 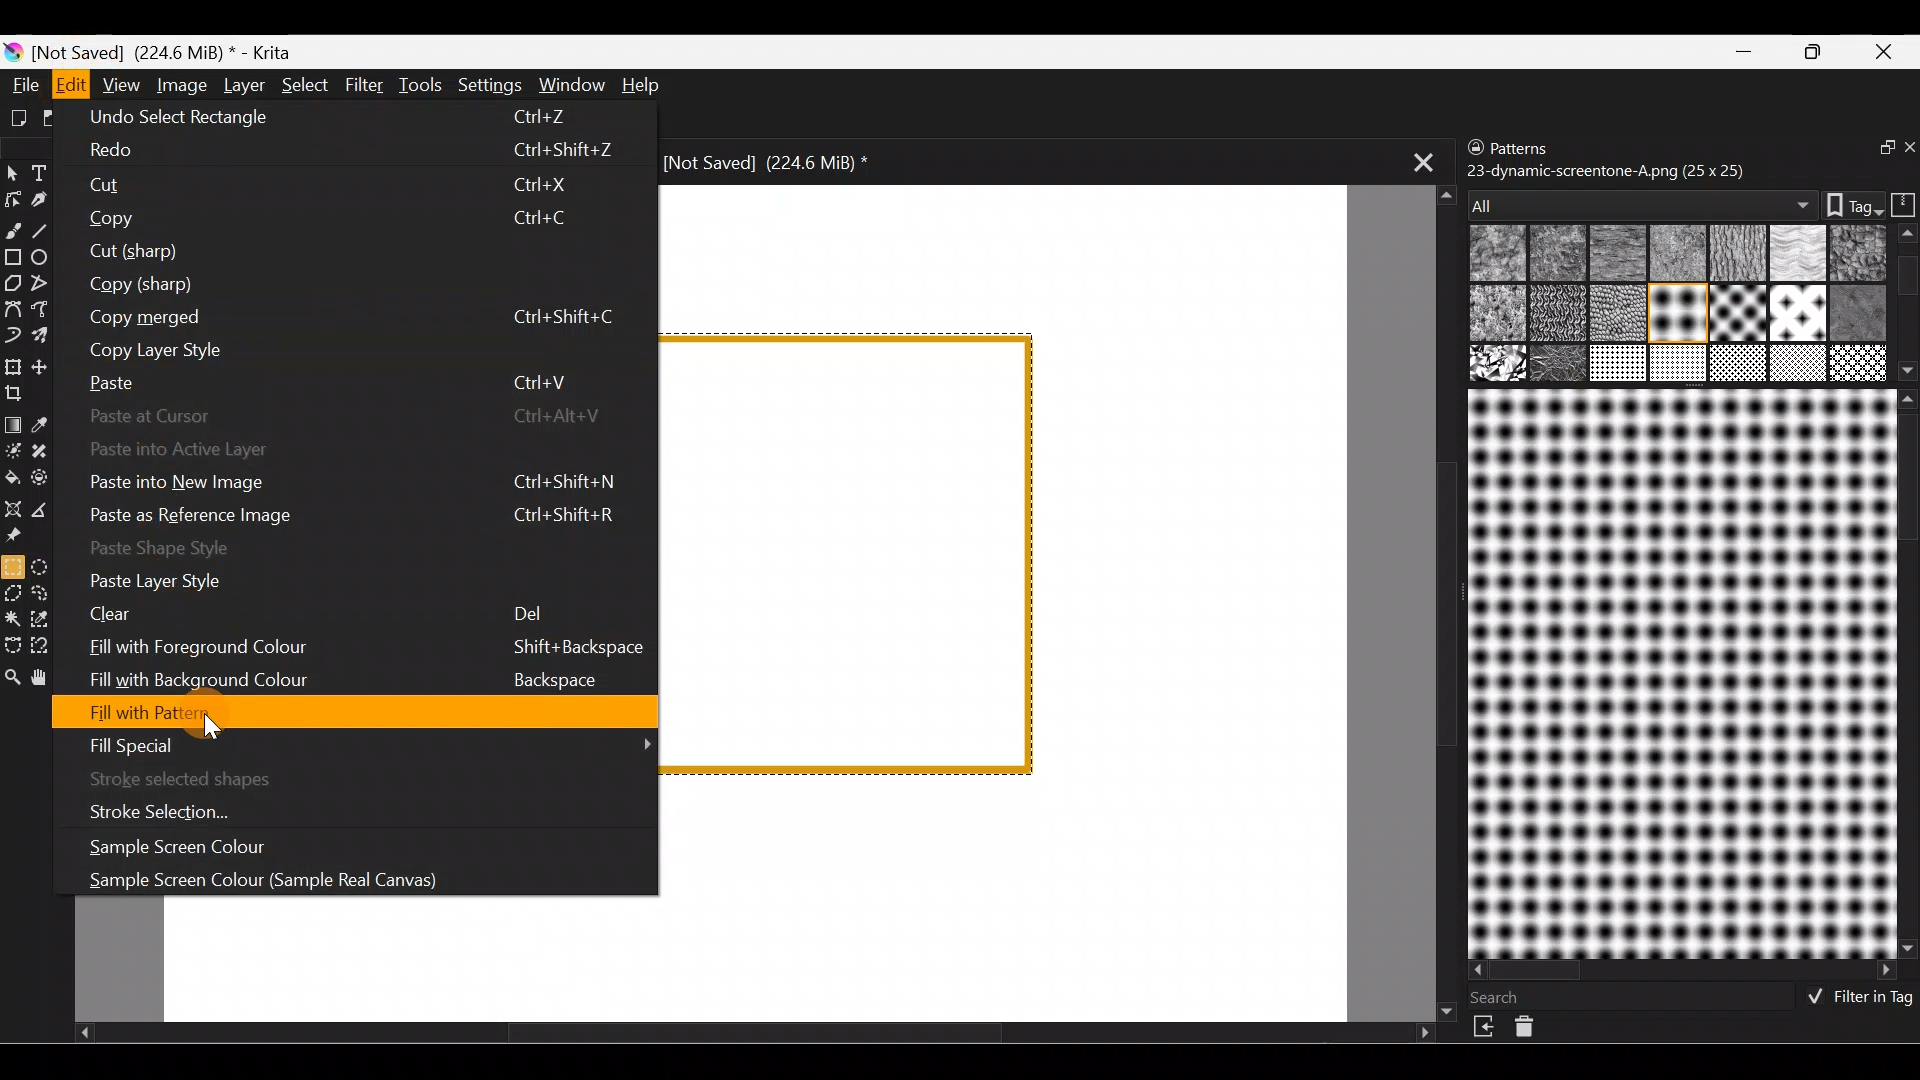 What do you see at coordinates (1415, 163) in the screenshot?
I see `Close tab` at bounding box center [1415, 163].